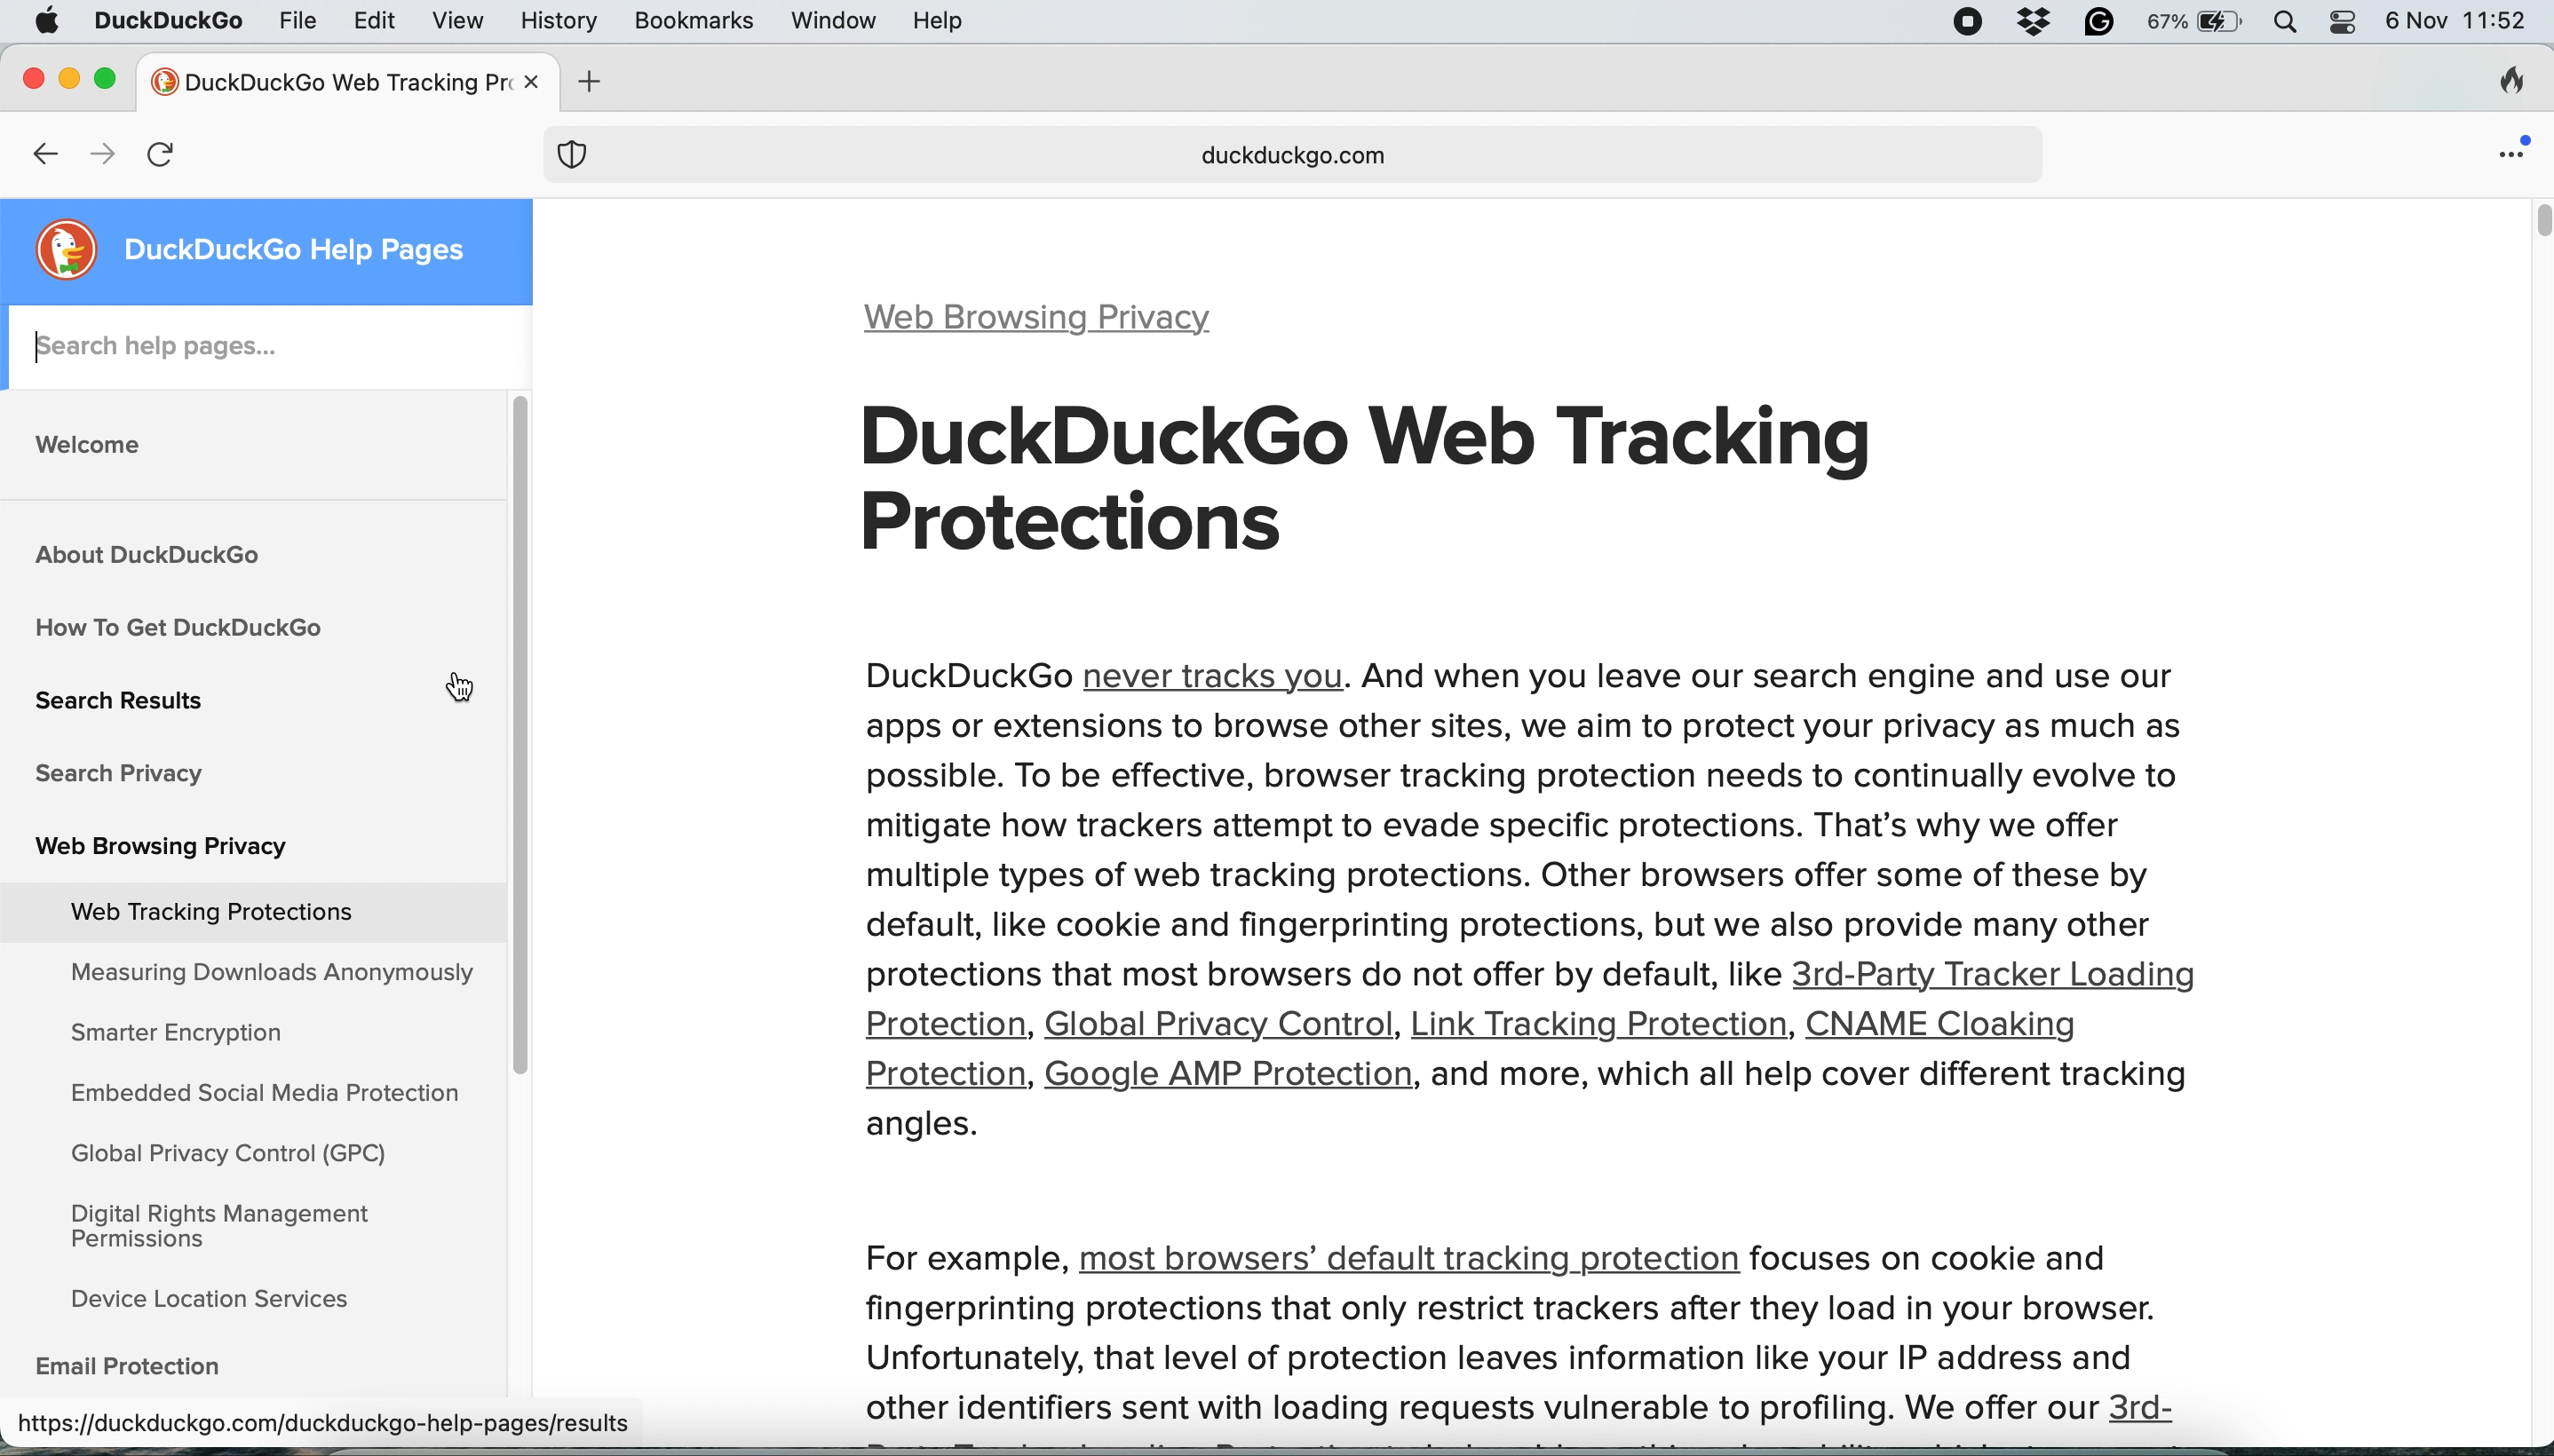 The height and width of the screenshot is (1456, 2554). Describe the element at coordinates (2530, 227) in the screenshot. I see `vertical scroll bar` at that location.